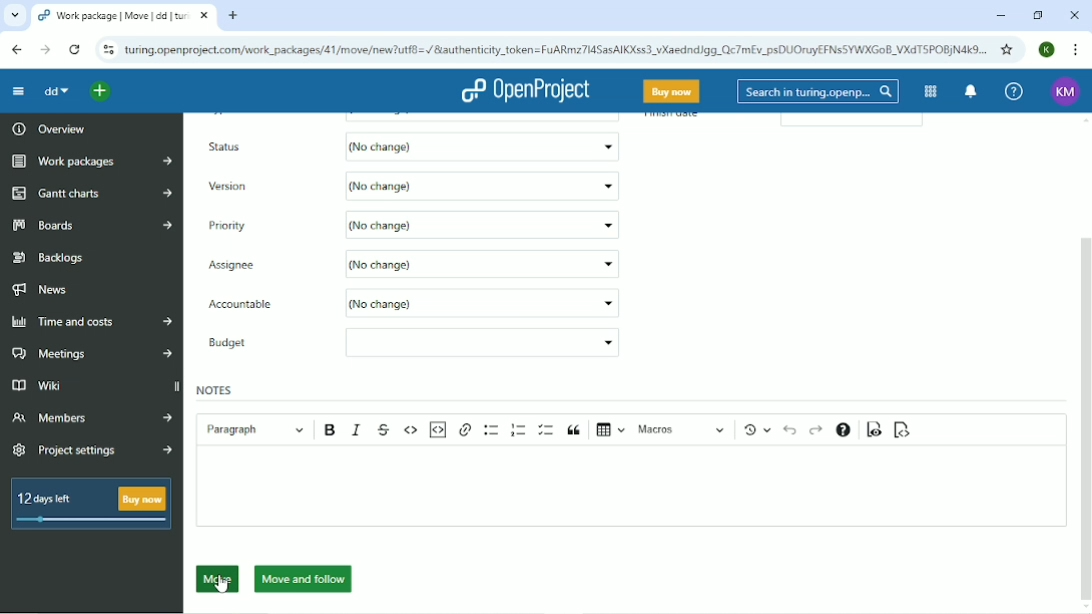  Describe the element at coordinates (122, 16) in the screenshot. I see `Current tab` at that location.